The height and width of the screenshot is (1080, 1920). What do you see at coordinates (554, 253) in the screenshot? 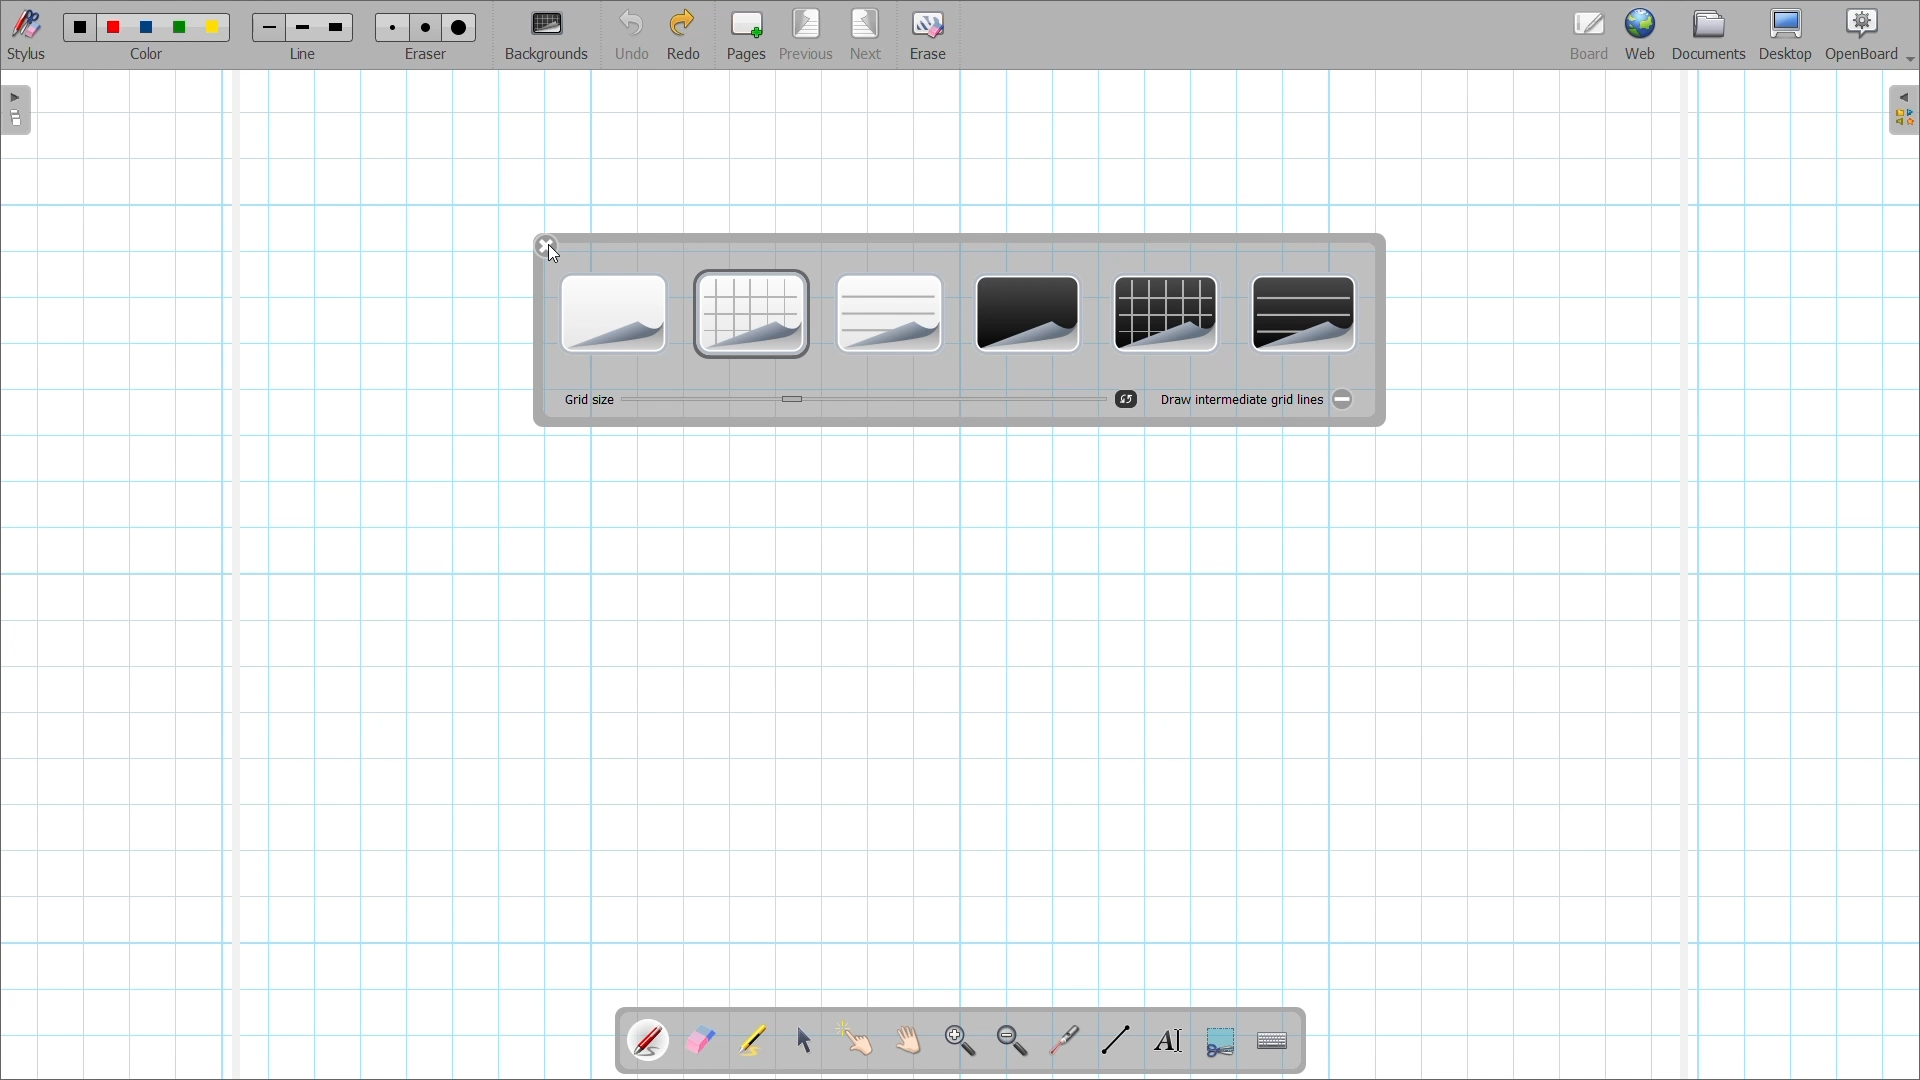
I see `Cursor` at bounding box center [554, 253].